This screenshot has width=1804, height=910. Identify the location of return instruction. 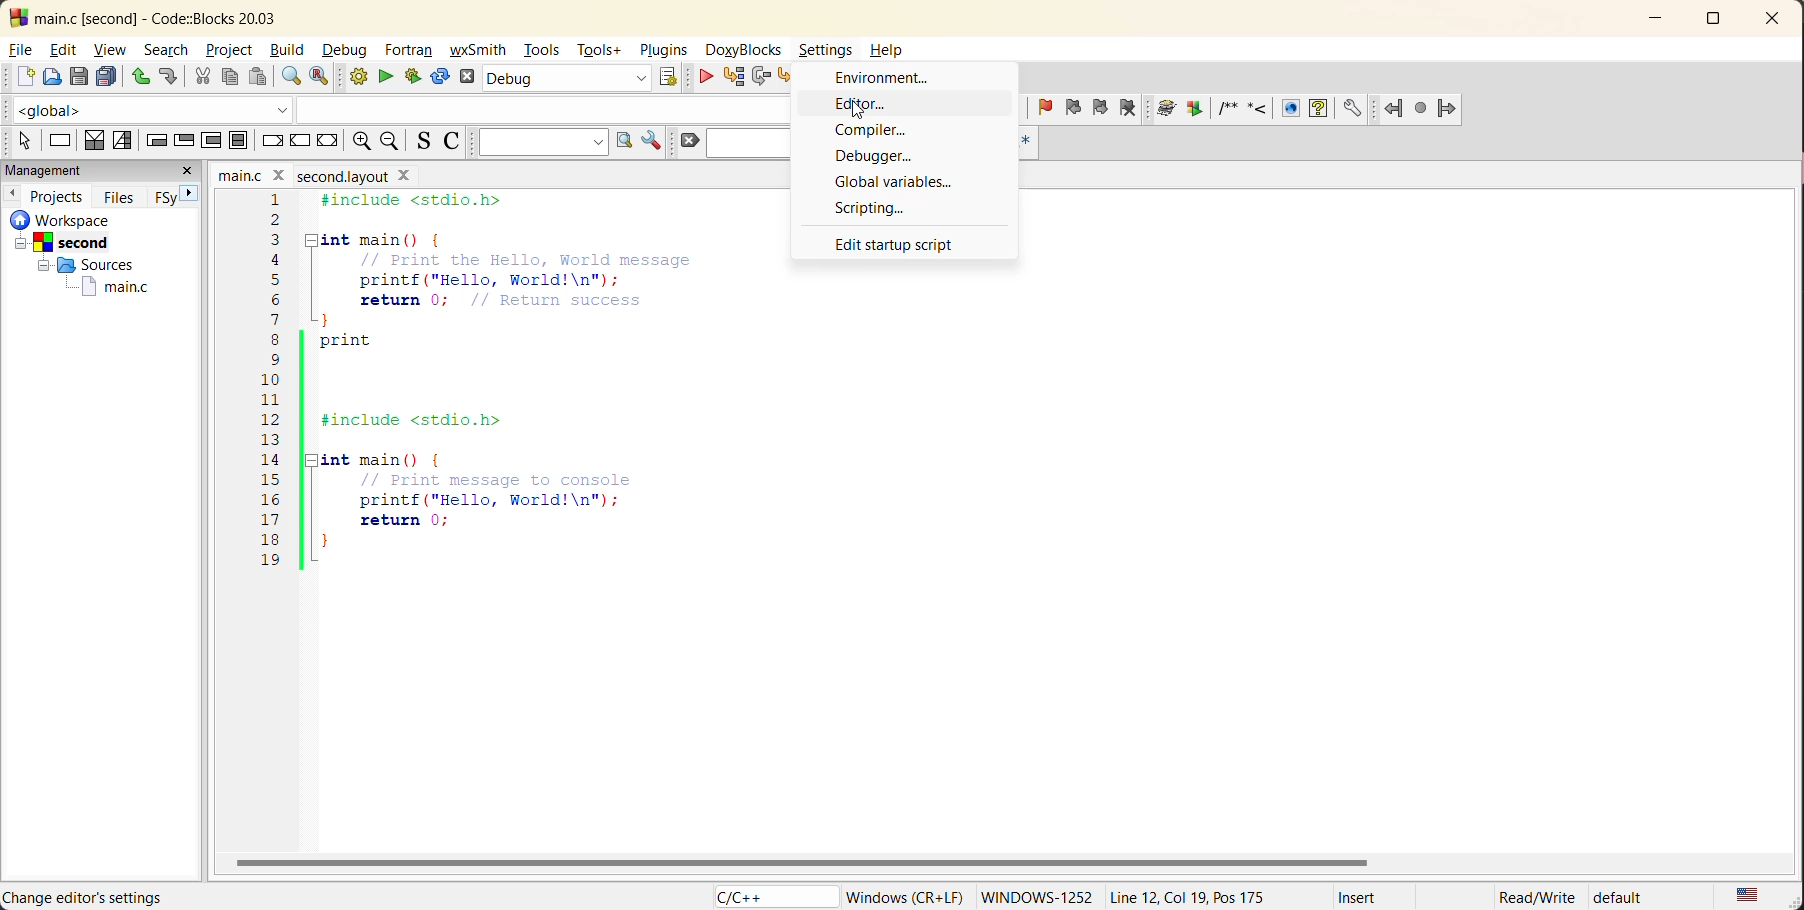
(328, 140).